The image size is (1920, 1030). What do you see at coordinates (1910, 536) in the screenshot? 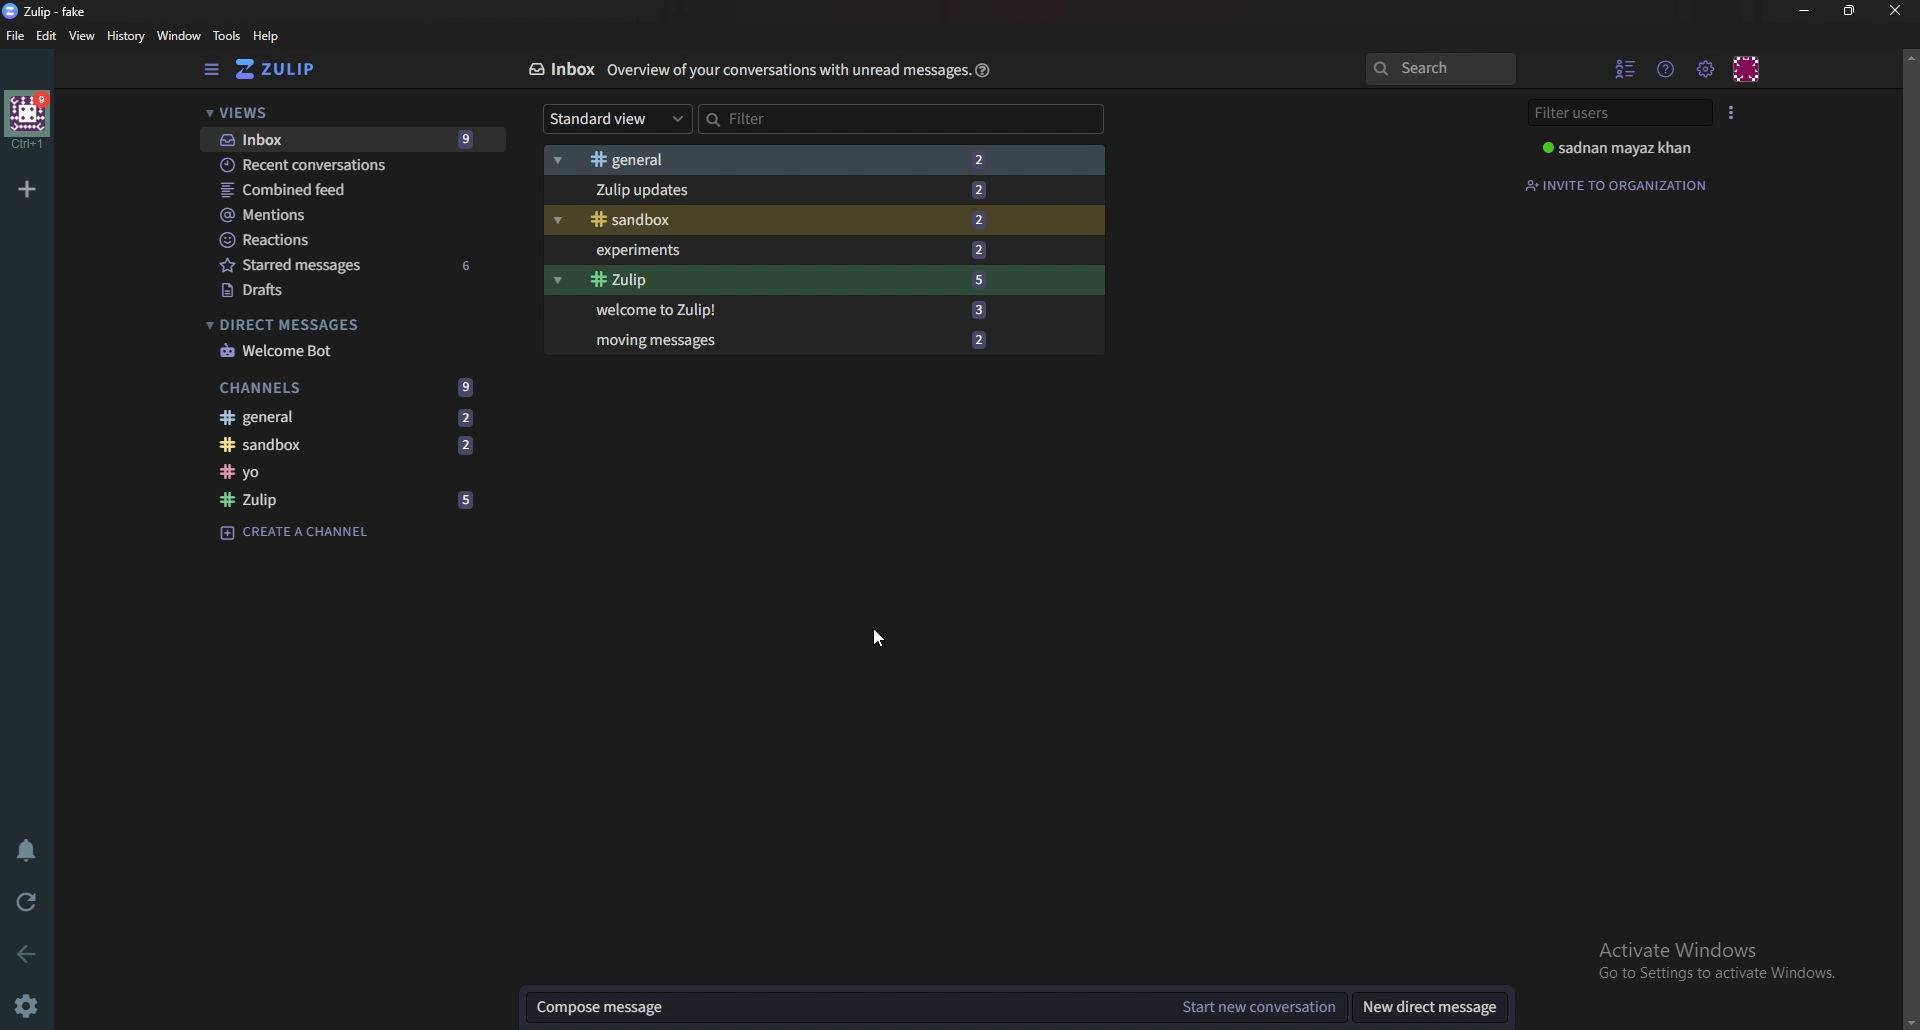
I see `Scroll bar` at bounding box center [1910, 536].